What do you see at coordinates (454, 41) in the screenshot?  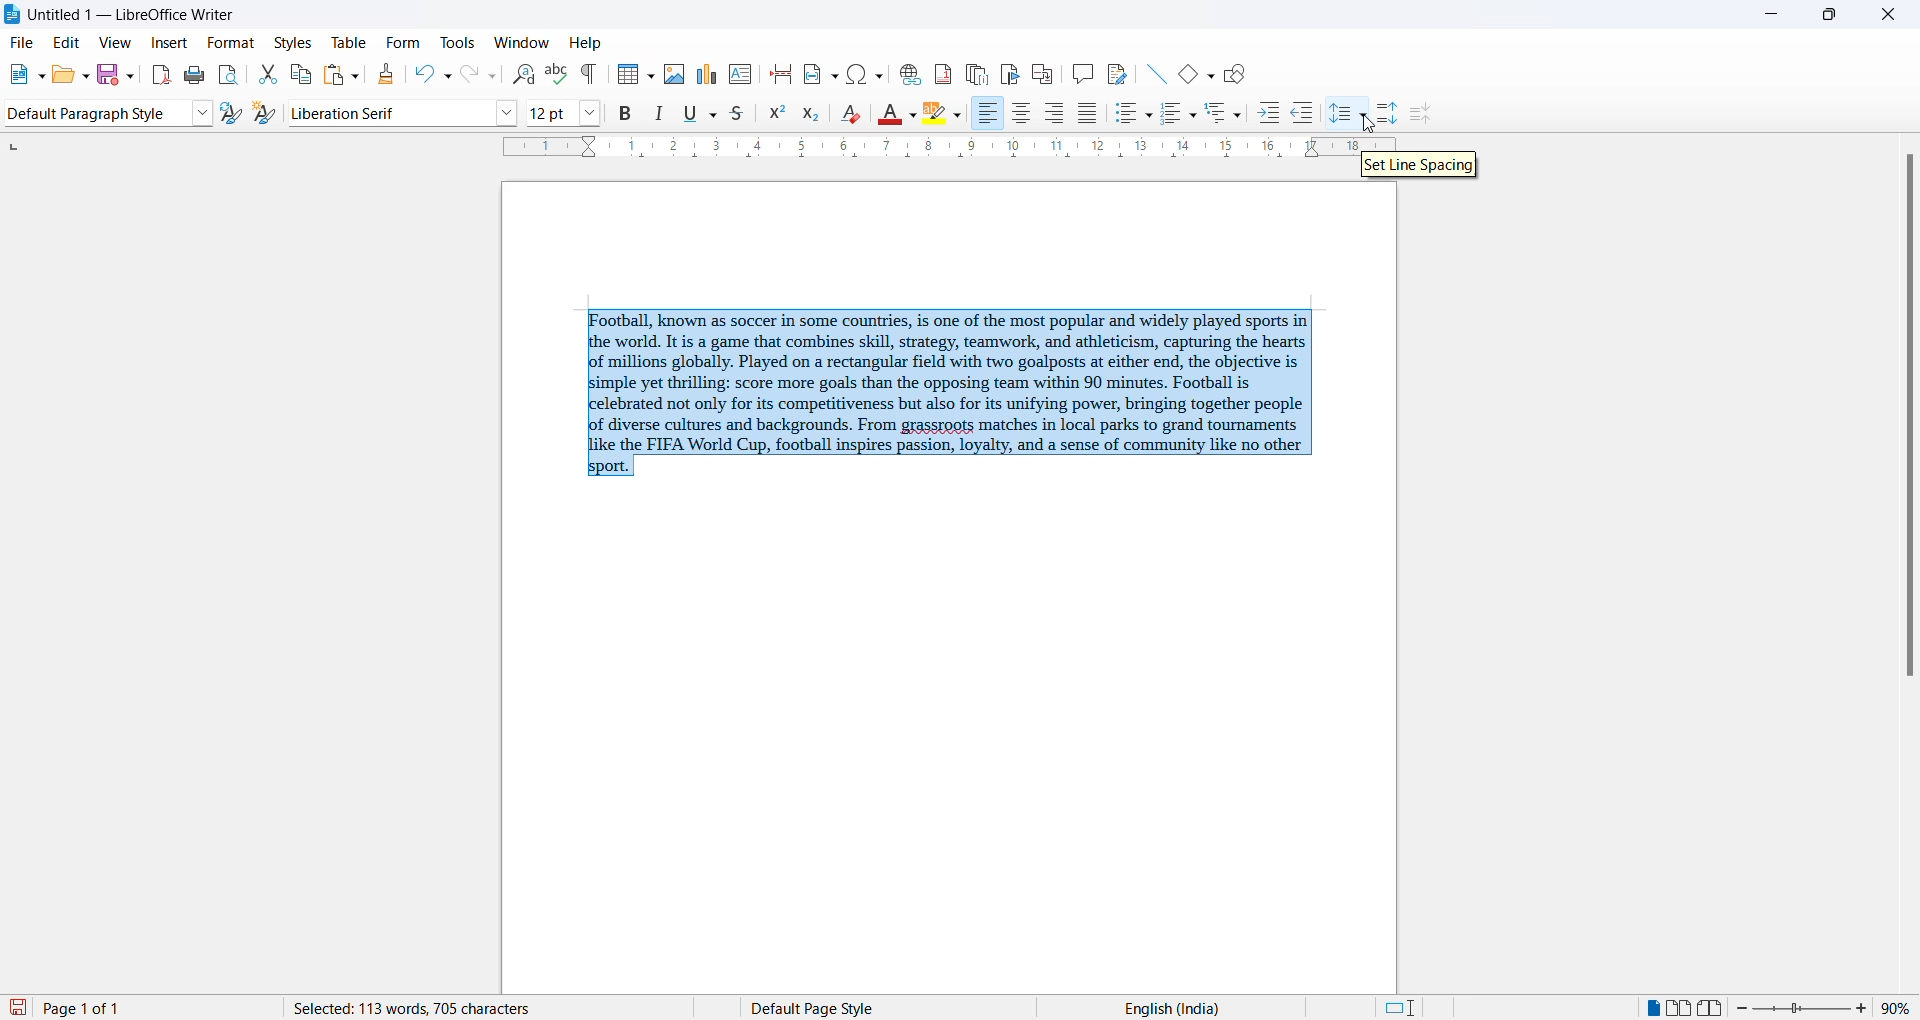 I see `tools` at bounding box center [454, 41].